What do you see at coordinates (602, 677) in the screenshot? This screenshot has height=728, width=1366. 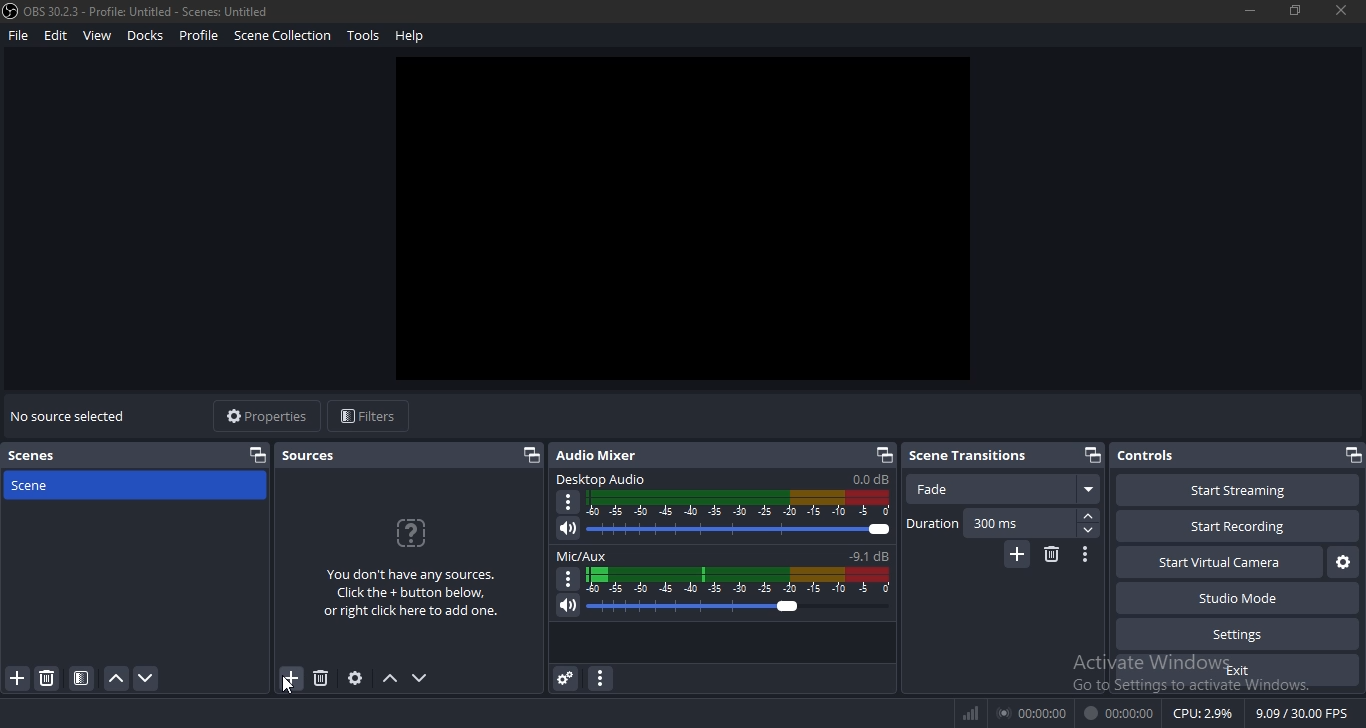 I see `icon` at bounding box center [602, 677].